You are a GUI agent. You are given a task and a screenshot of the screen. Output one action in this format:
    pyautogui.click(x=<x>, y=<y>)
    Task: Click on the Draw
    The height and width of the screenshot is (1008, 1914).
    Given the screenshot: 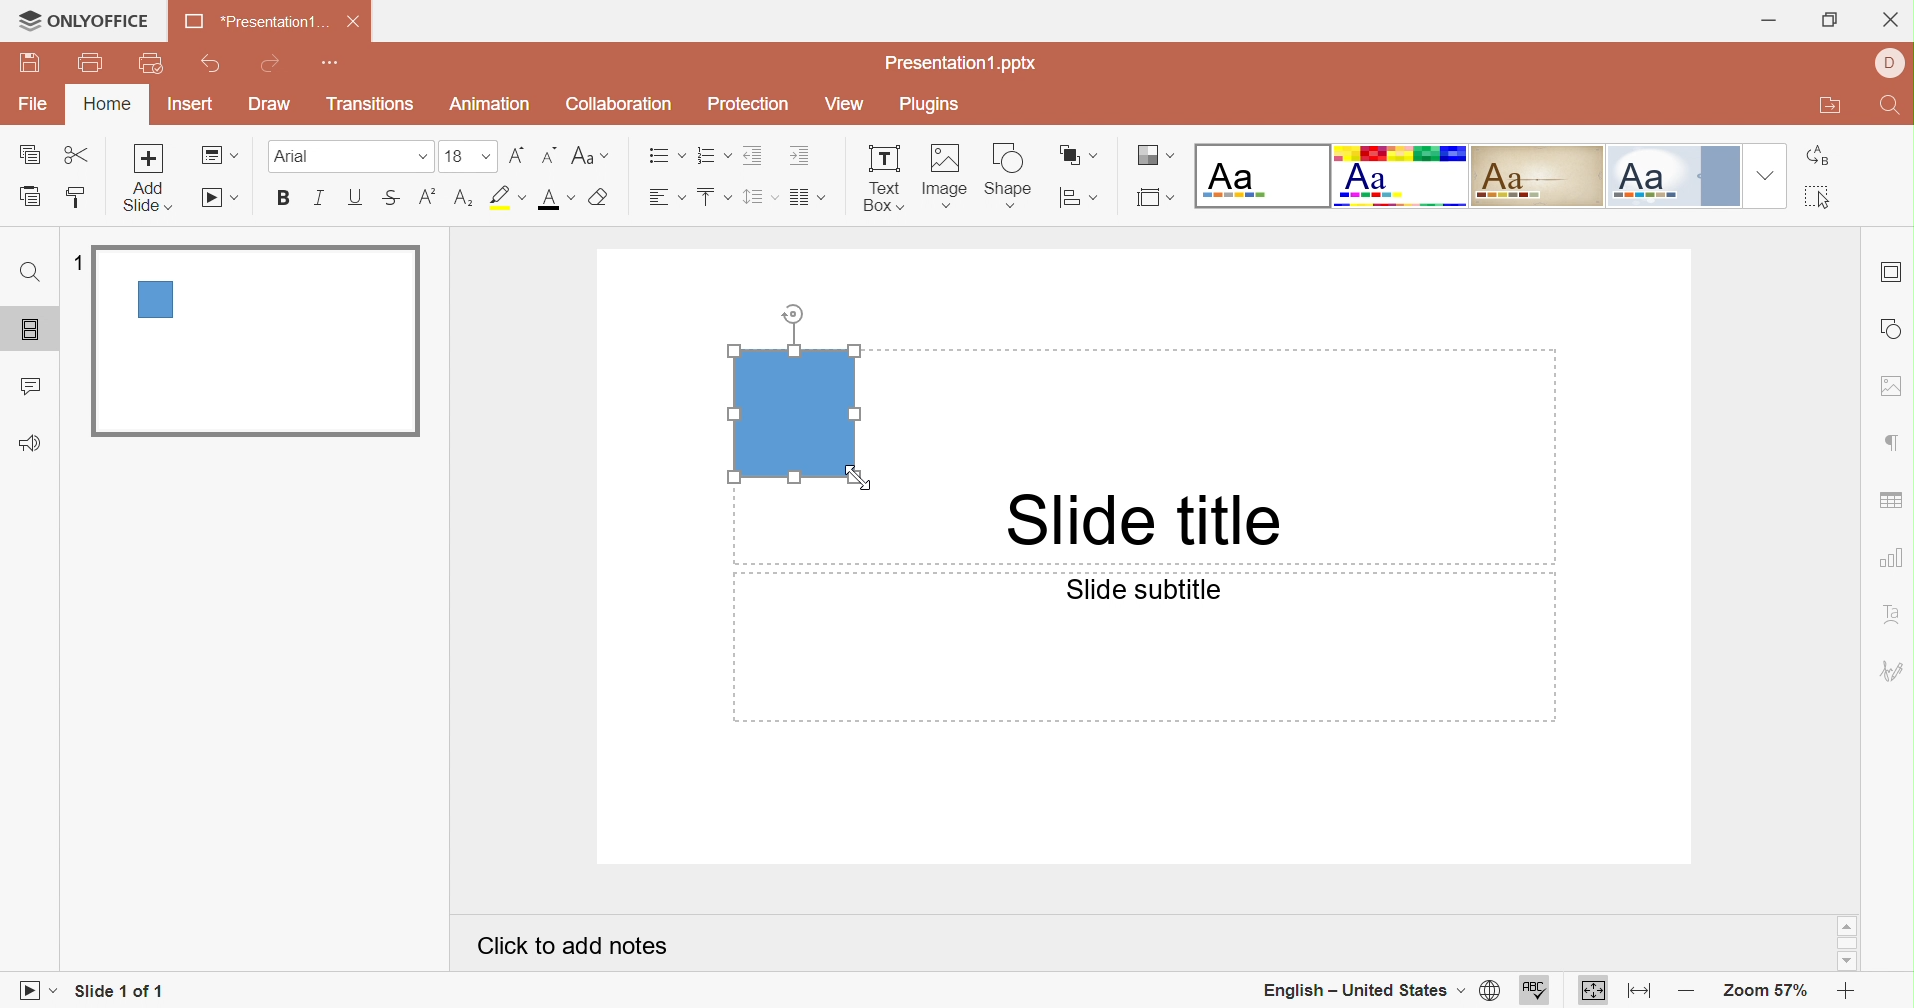 What is the action you would take?
    pyautogui.click(x=268, y=102)
    